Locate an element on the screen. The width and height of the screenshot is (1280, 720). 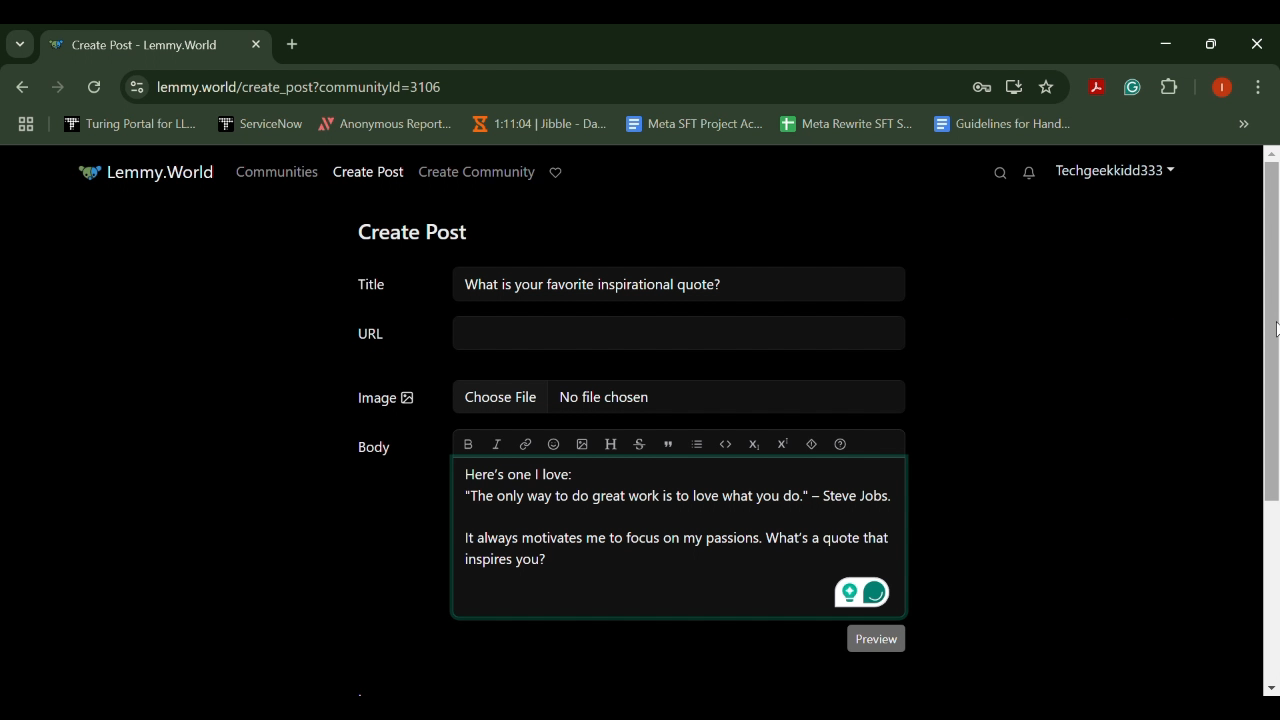
Previous Page Dropdown Menu is located at coordinates (20, 45).